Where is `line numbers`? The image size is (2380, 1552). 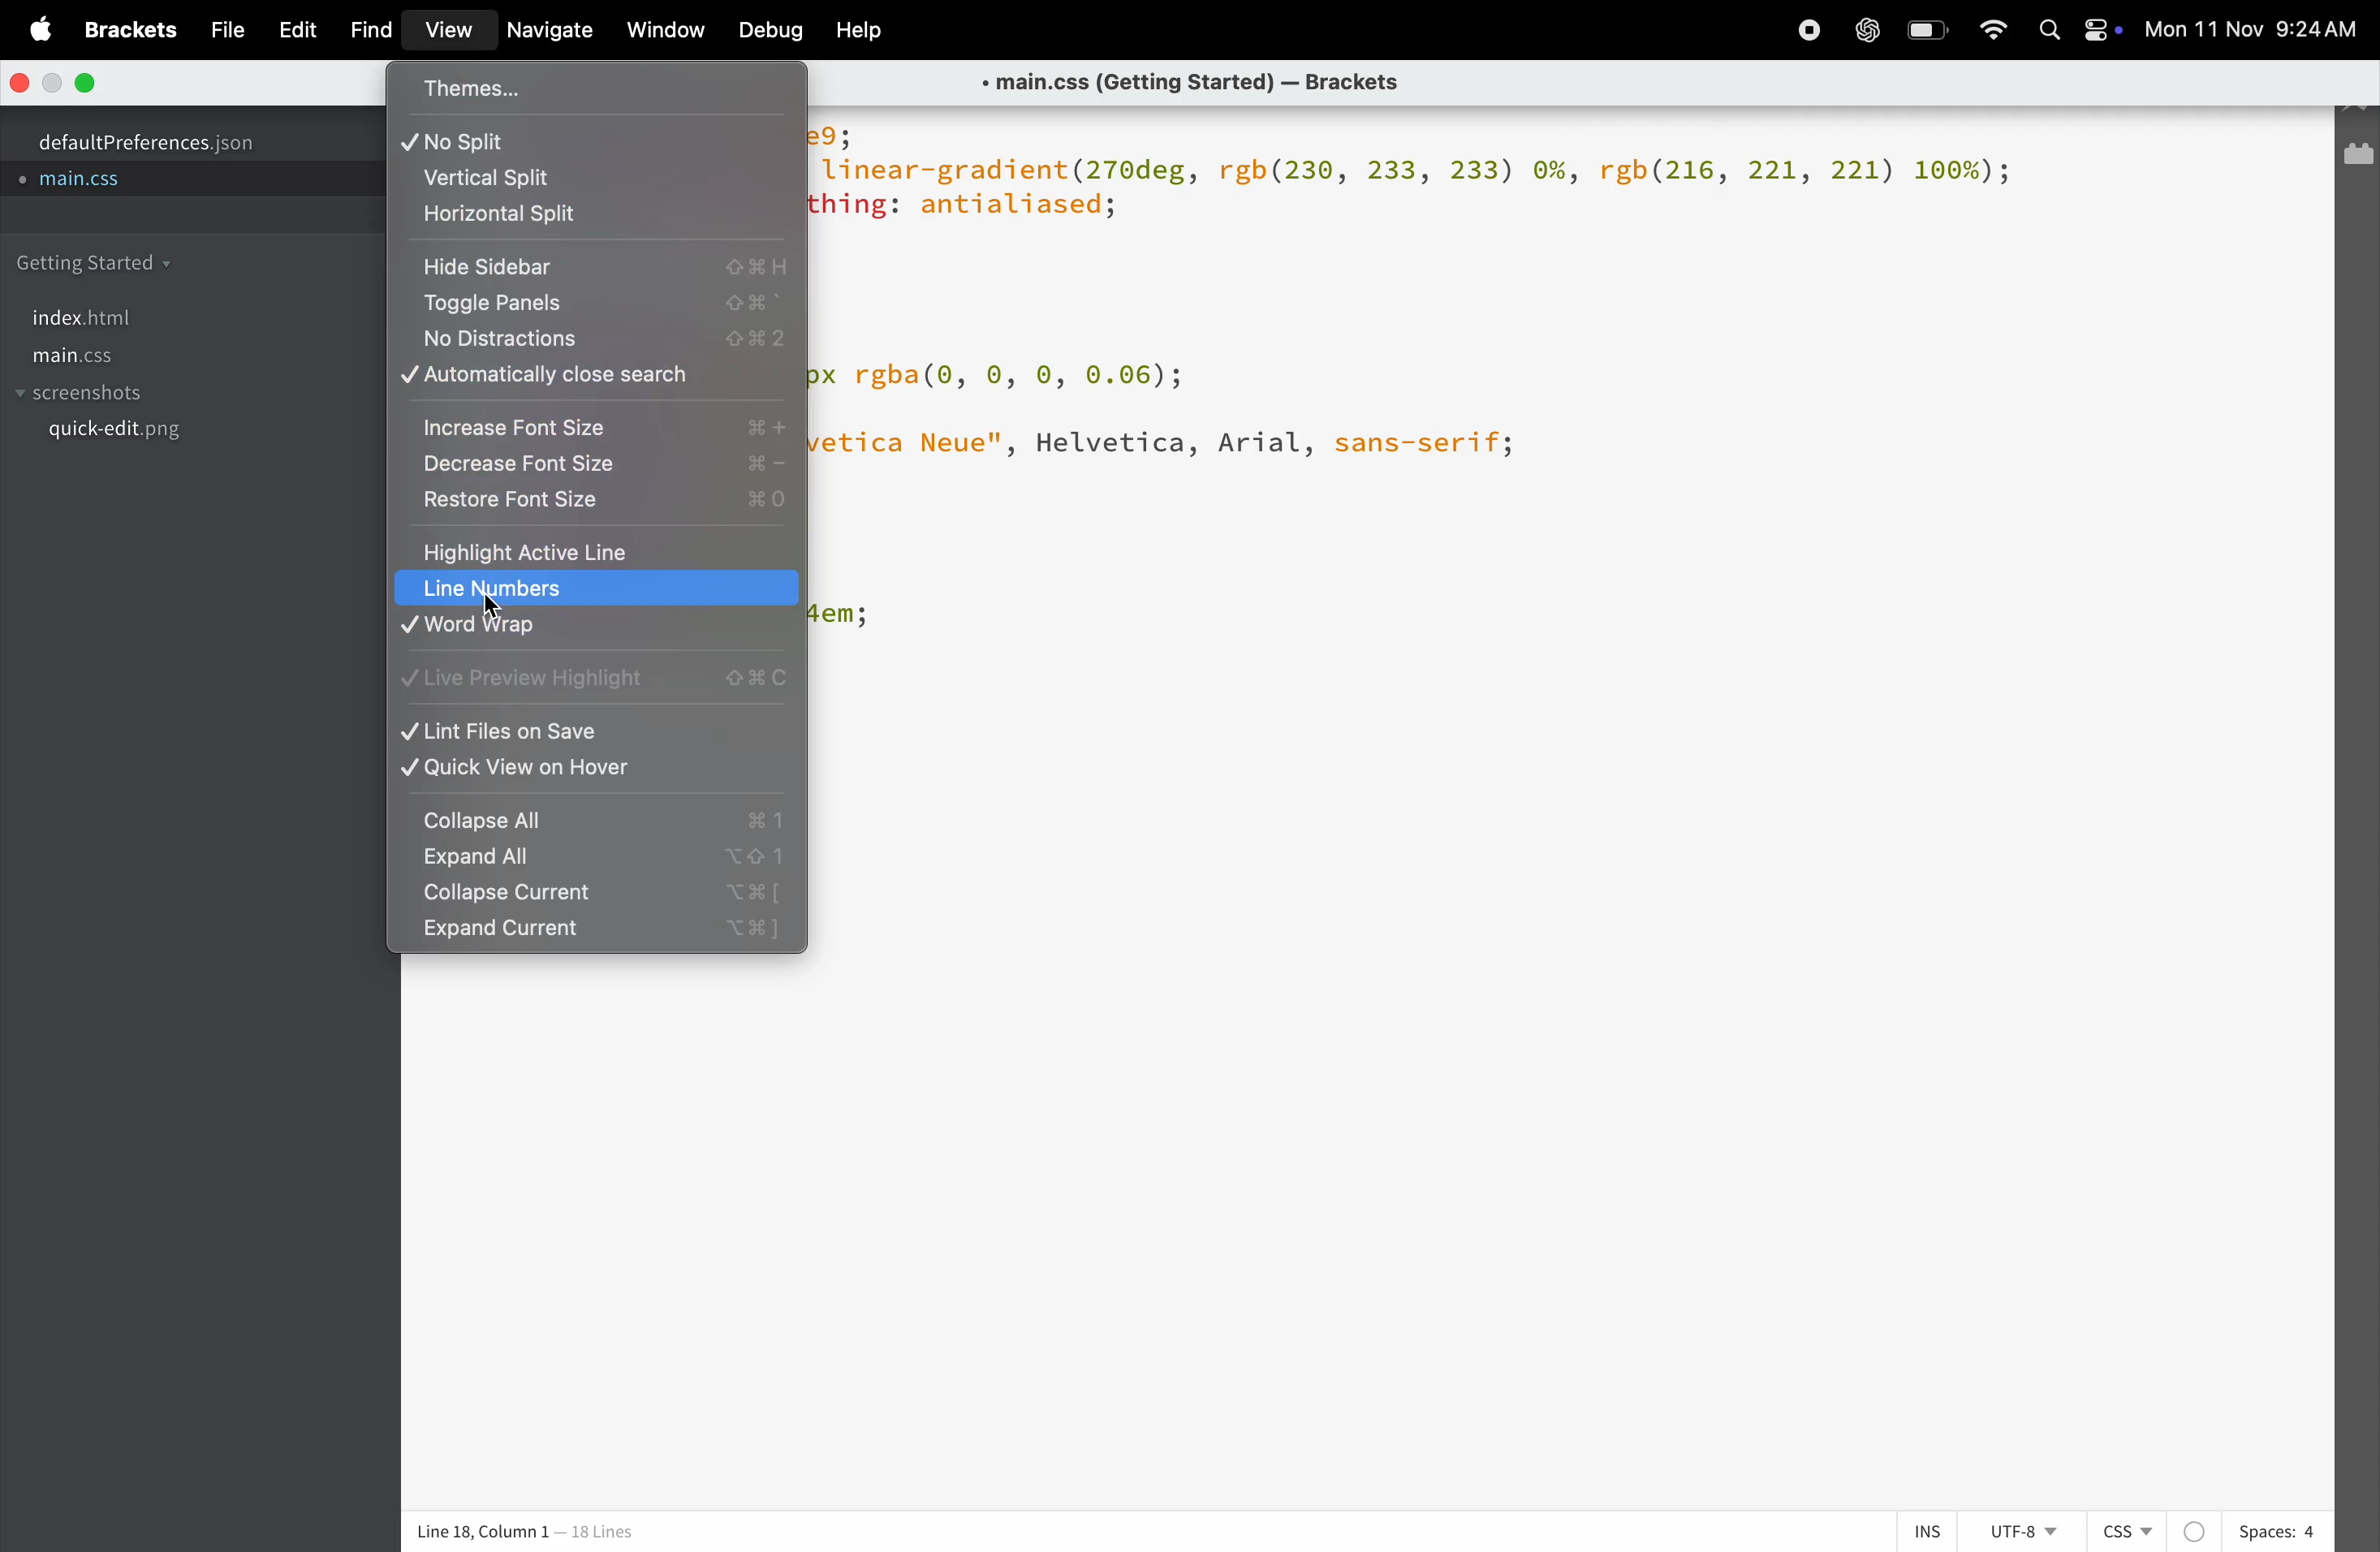
line numbers is located at coordinates (596, 588).